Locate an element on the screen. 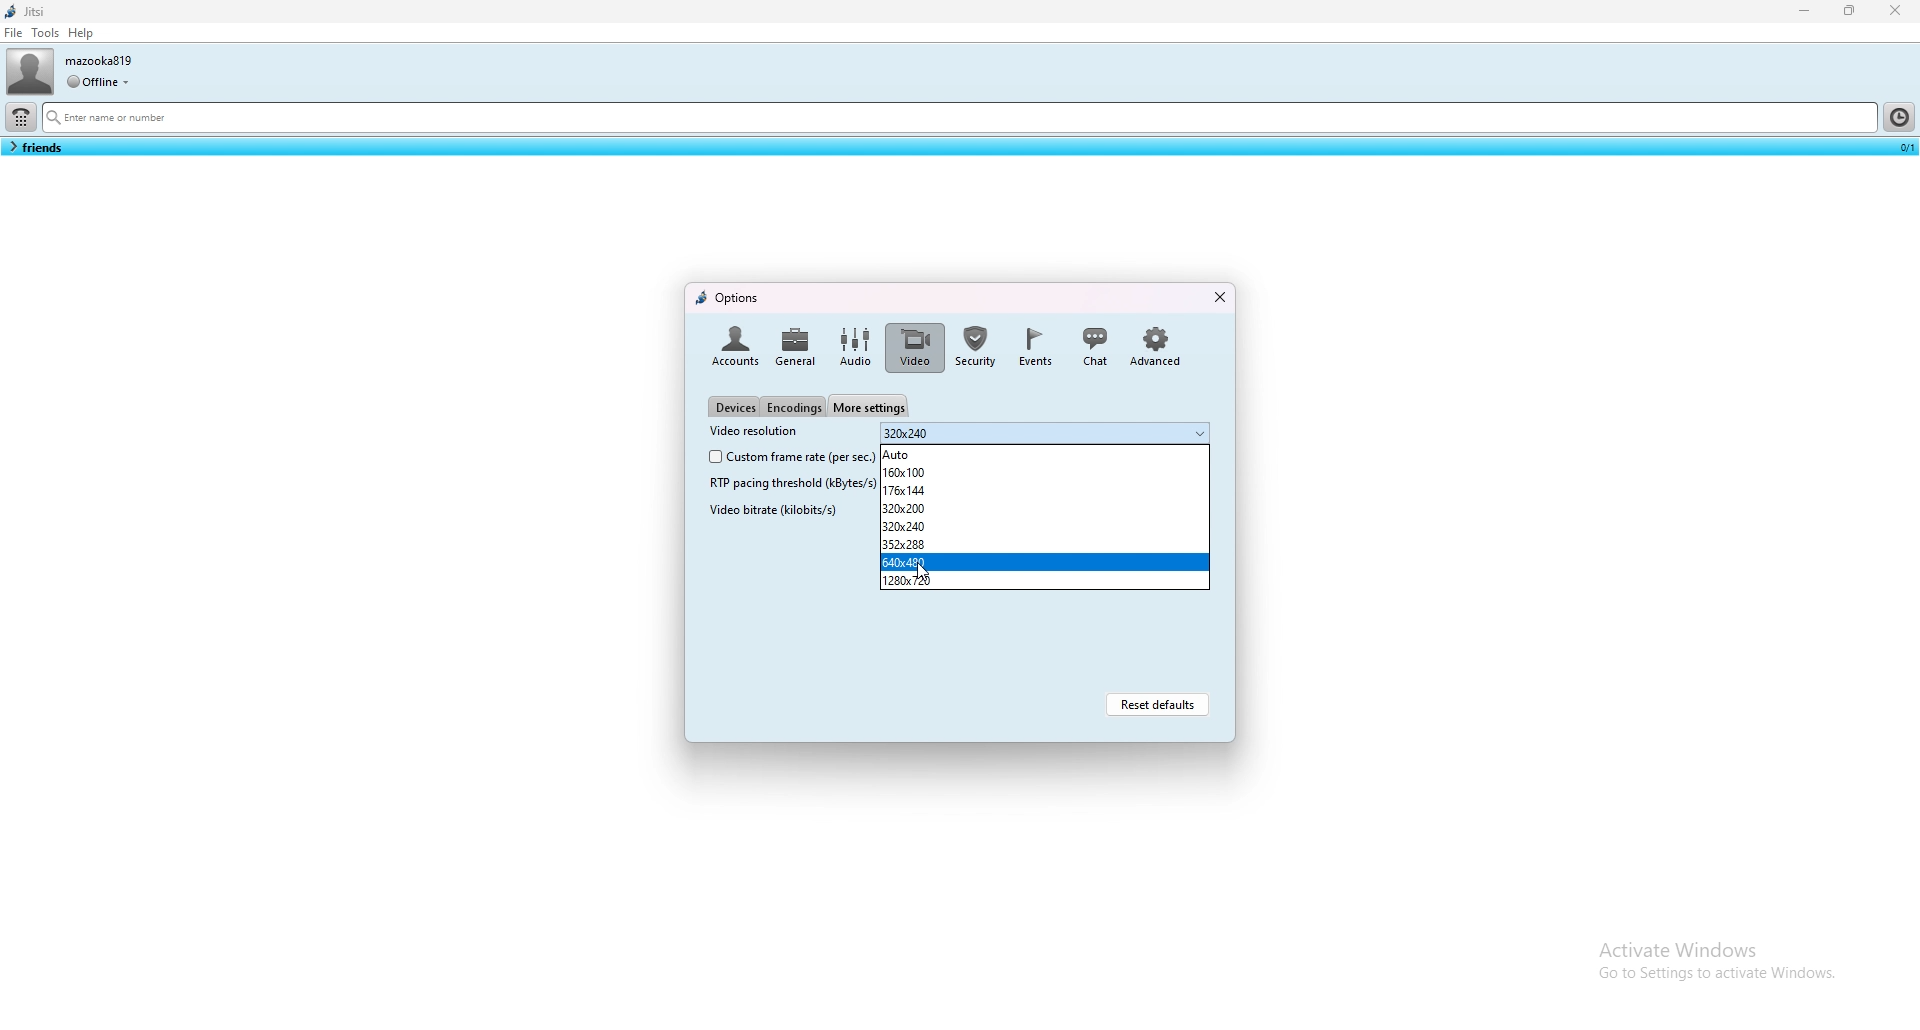  tools is located at coordinates (45, 32).